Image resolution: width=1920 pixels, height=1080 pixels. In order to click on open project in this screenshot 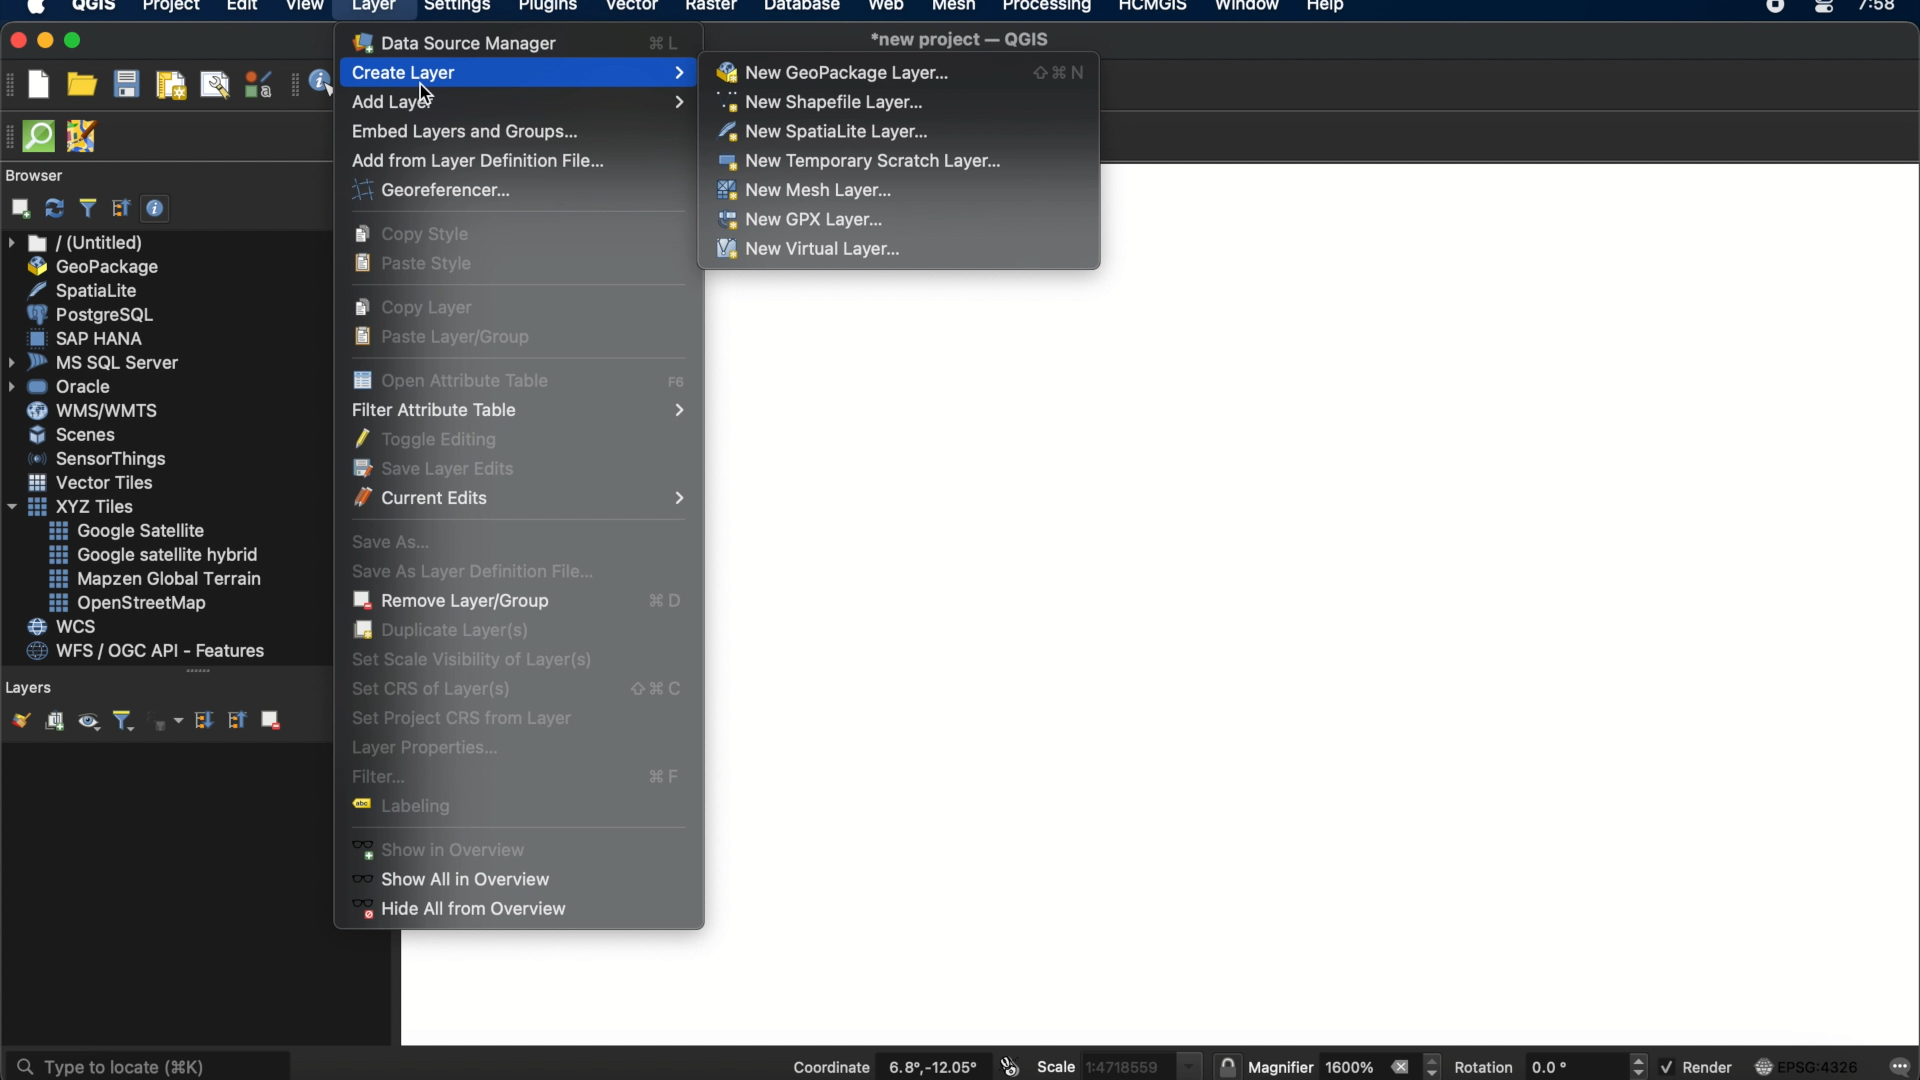, I will do `click(81, 85)`.